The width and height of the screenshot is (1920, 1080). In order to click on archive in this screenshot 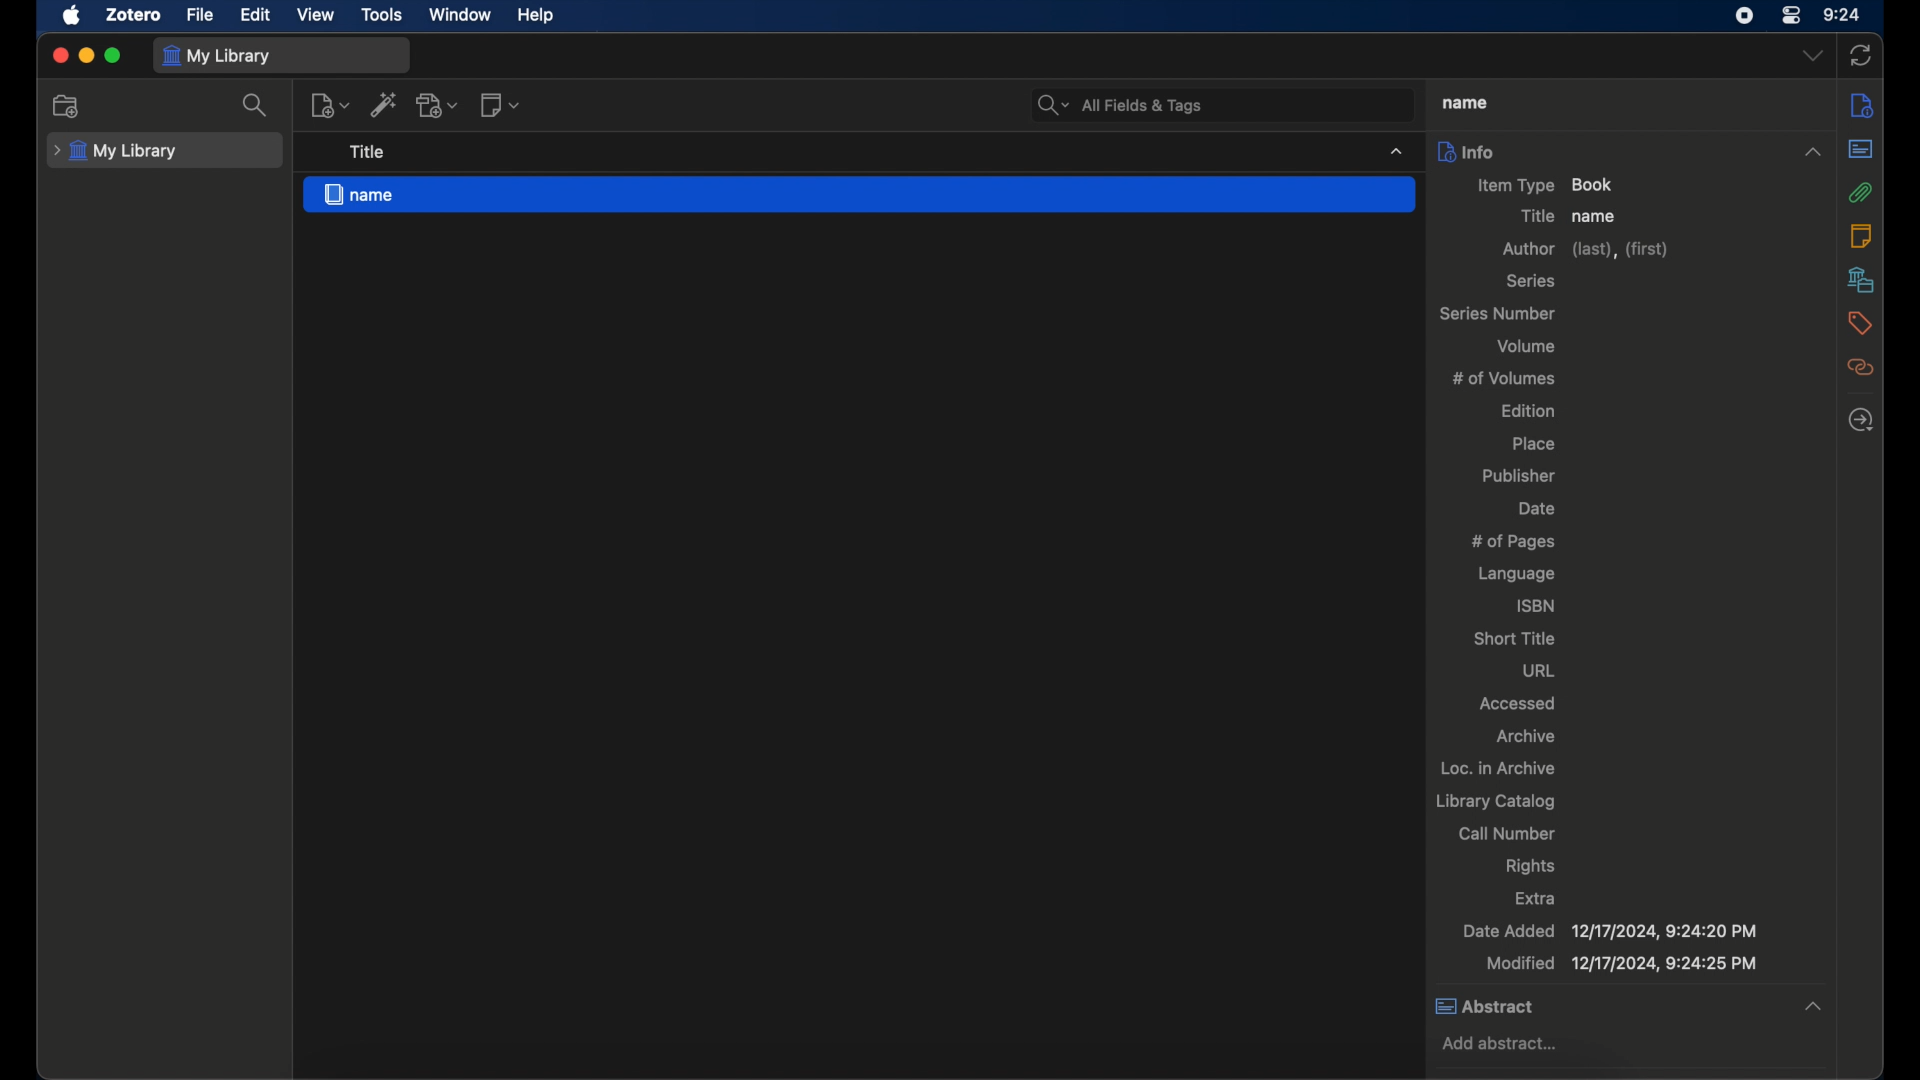, I will do `click(1525, 735)`.